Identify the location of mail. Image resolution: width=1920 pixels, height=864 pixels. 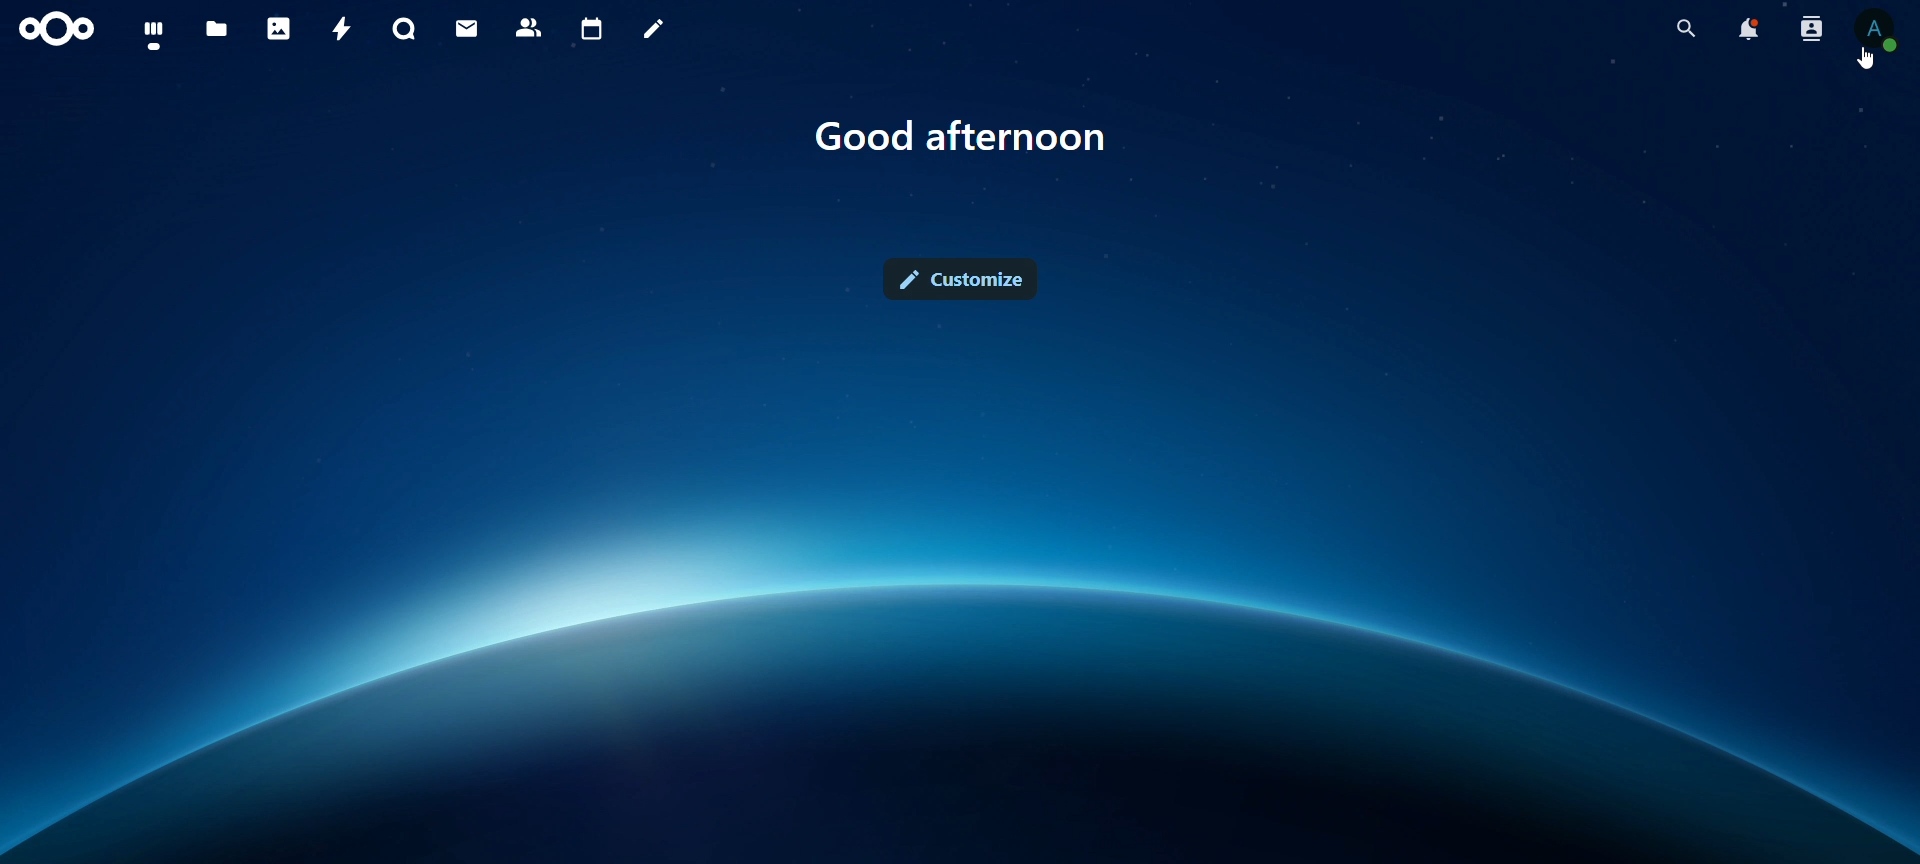
(467, 26).